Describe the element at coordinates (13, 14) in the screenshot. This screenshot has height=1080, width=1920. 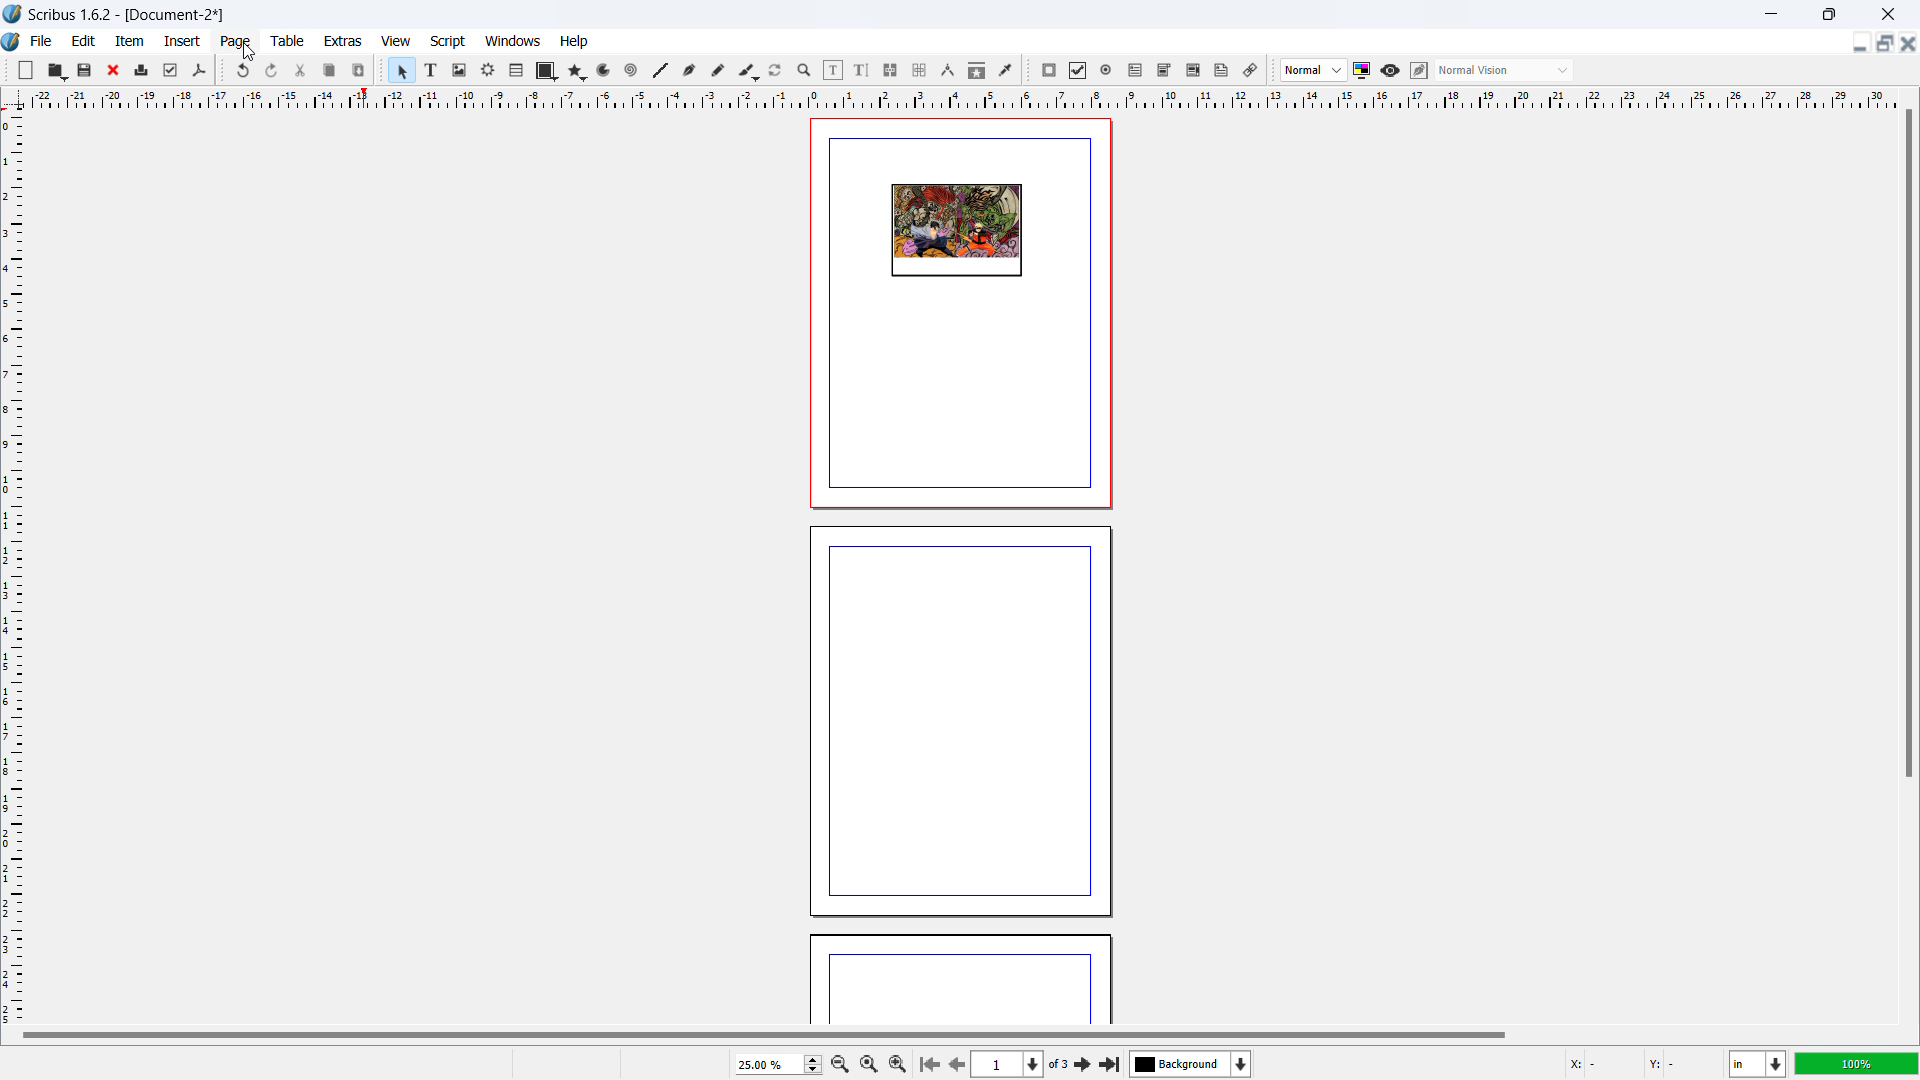
I see `logo` at that location.